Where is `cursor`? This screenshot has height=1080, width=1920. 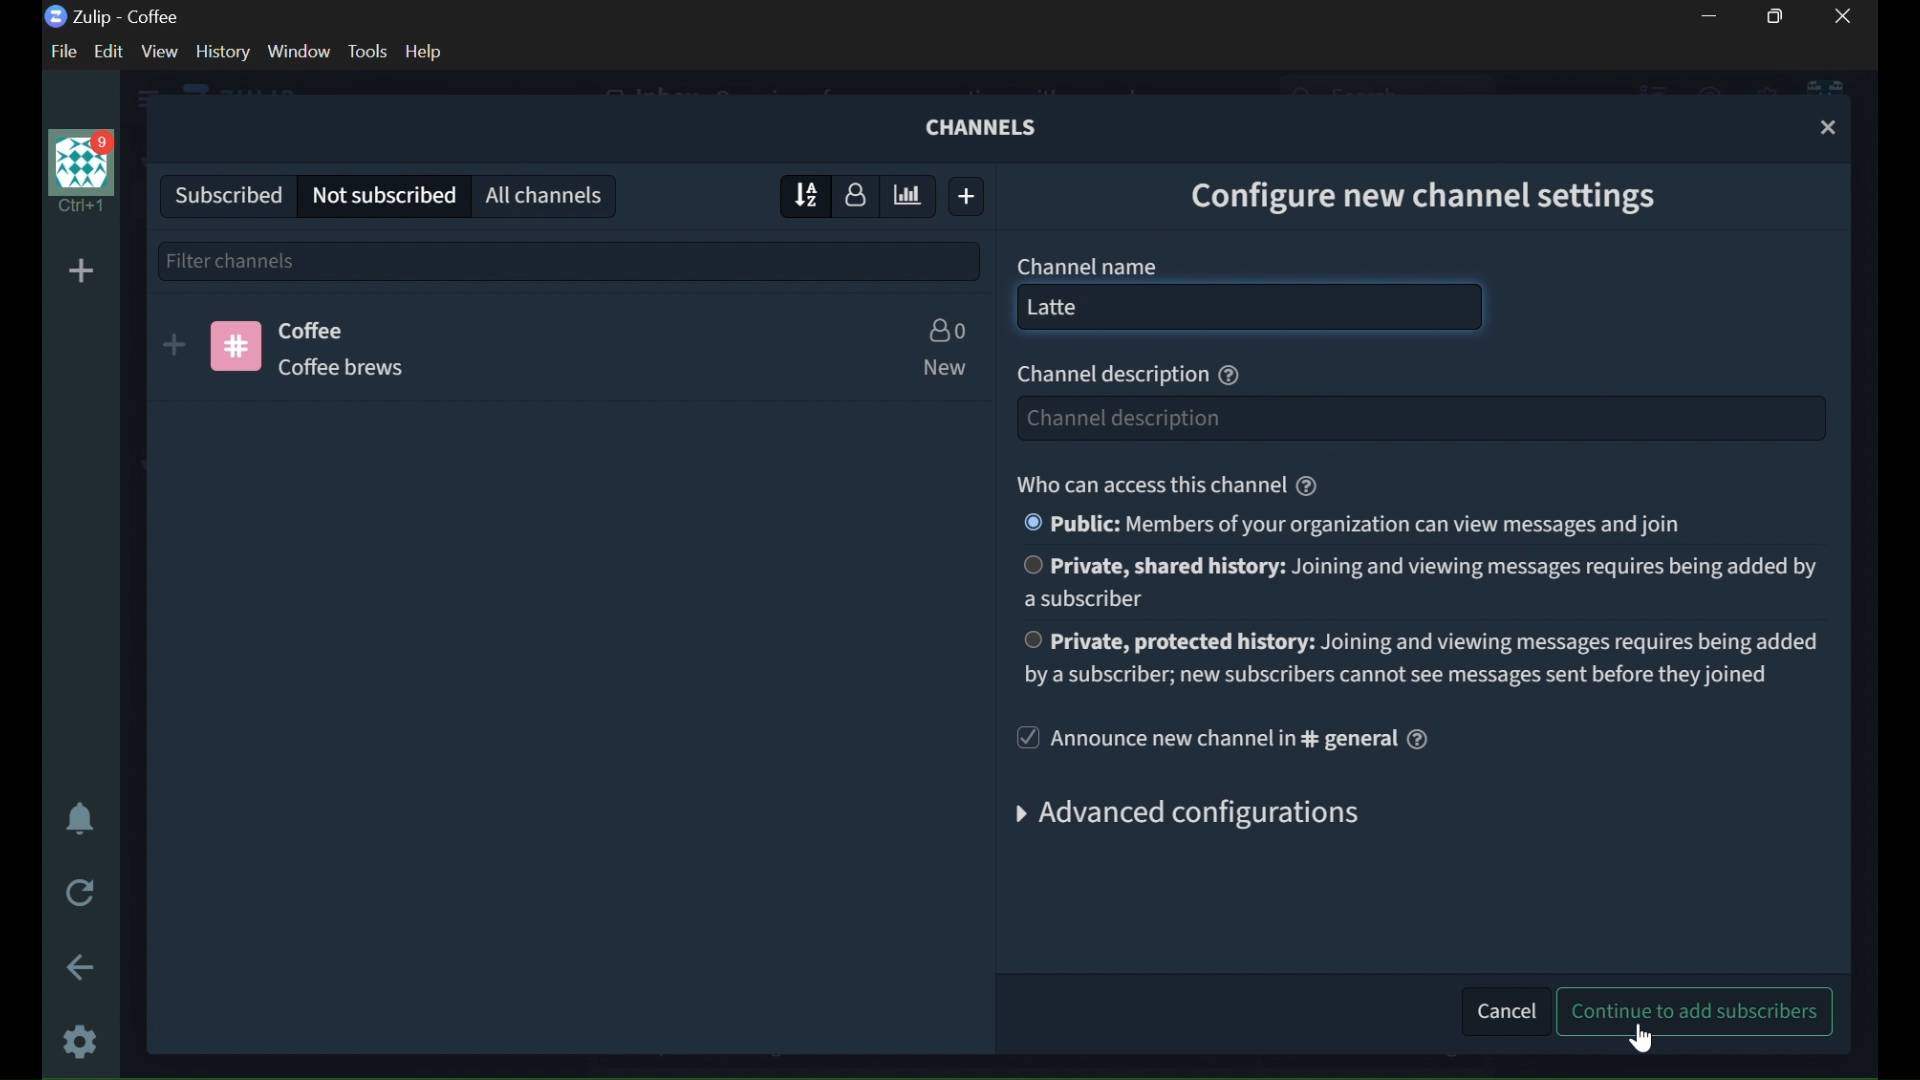 cursor is located at coordinates (1334, 312).